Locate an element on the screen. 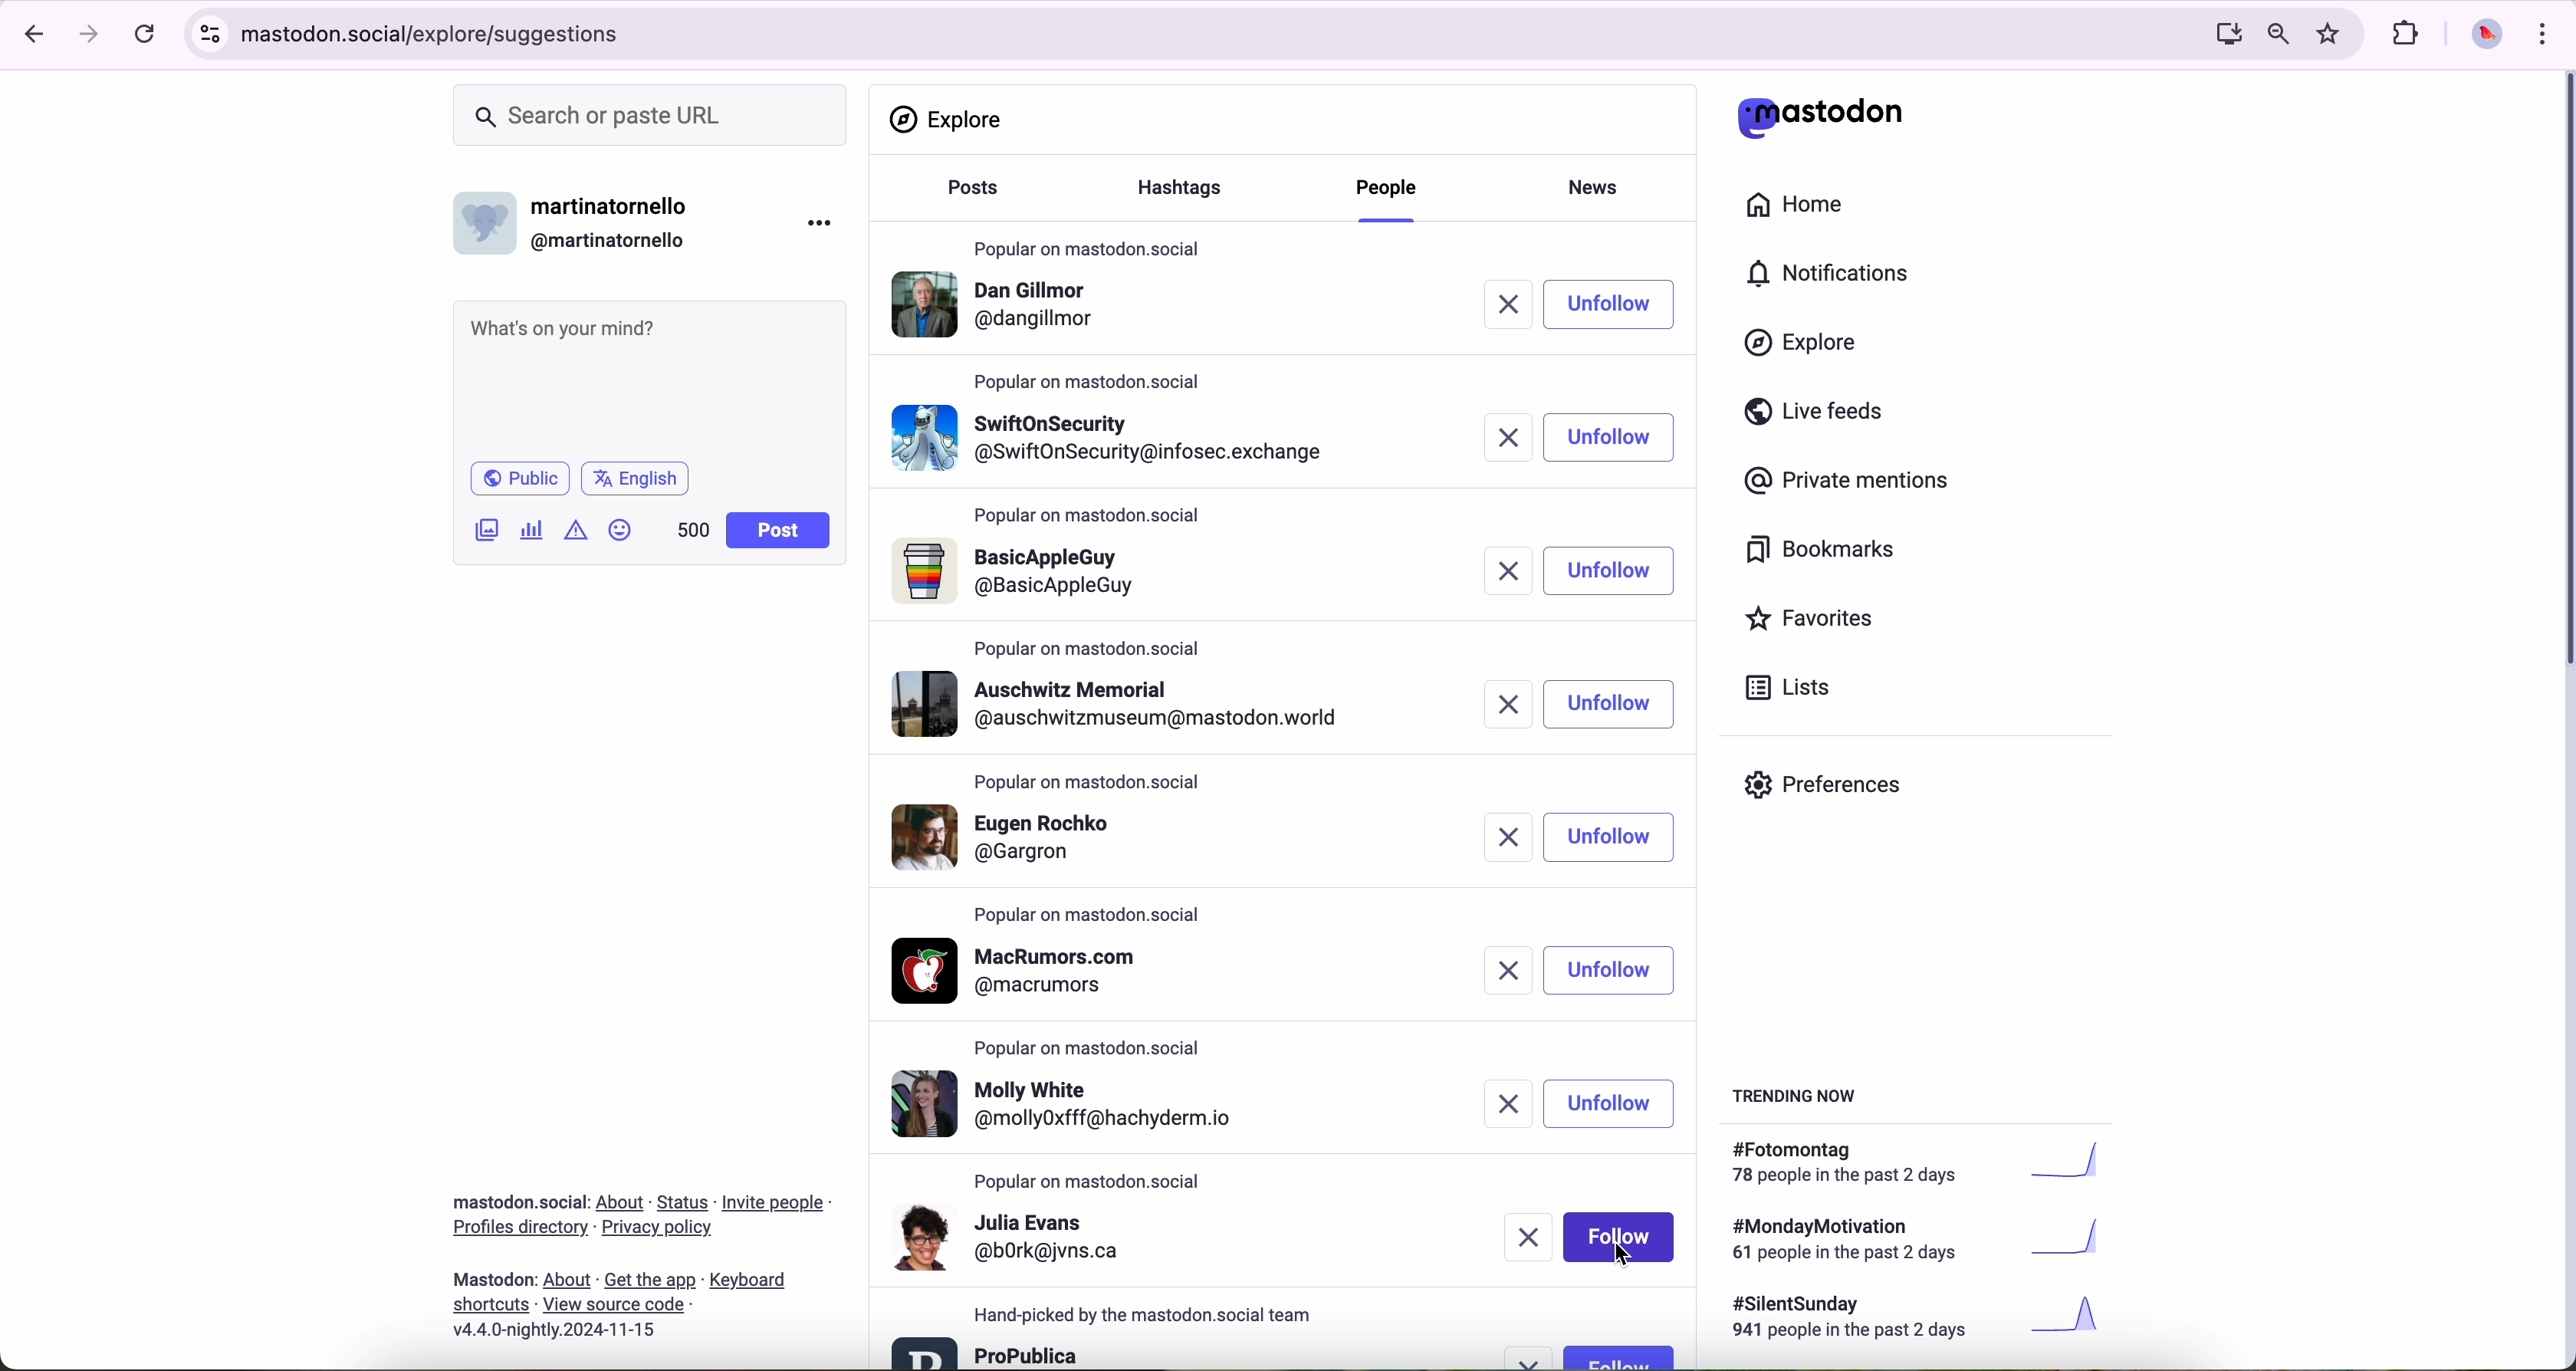  private mentions is located at coordinates (1848, 482).